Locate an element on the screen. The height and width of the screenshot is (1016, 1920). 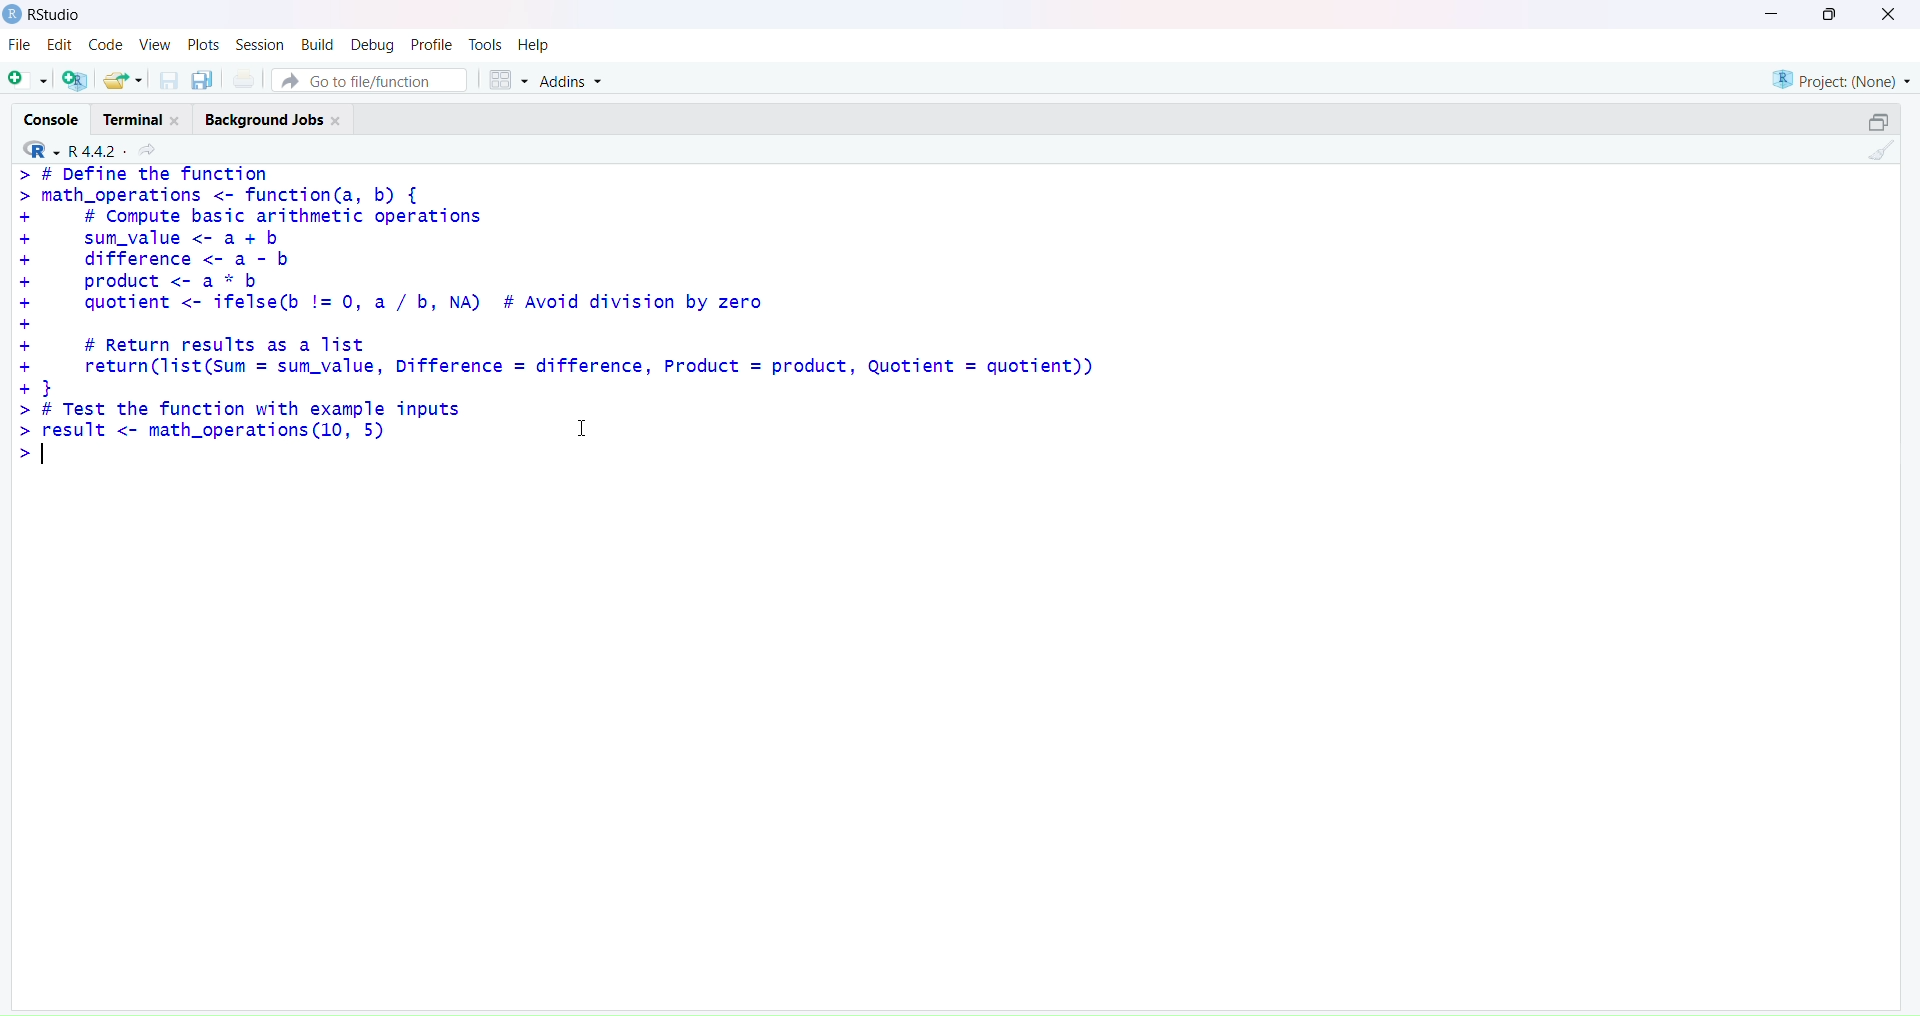
Project (Note) is located at coordinates (1840, 78).